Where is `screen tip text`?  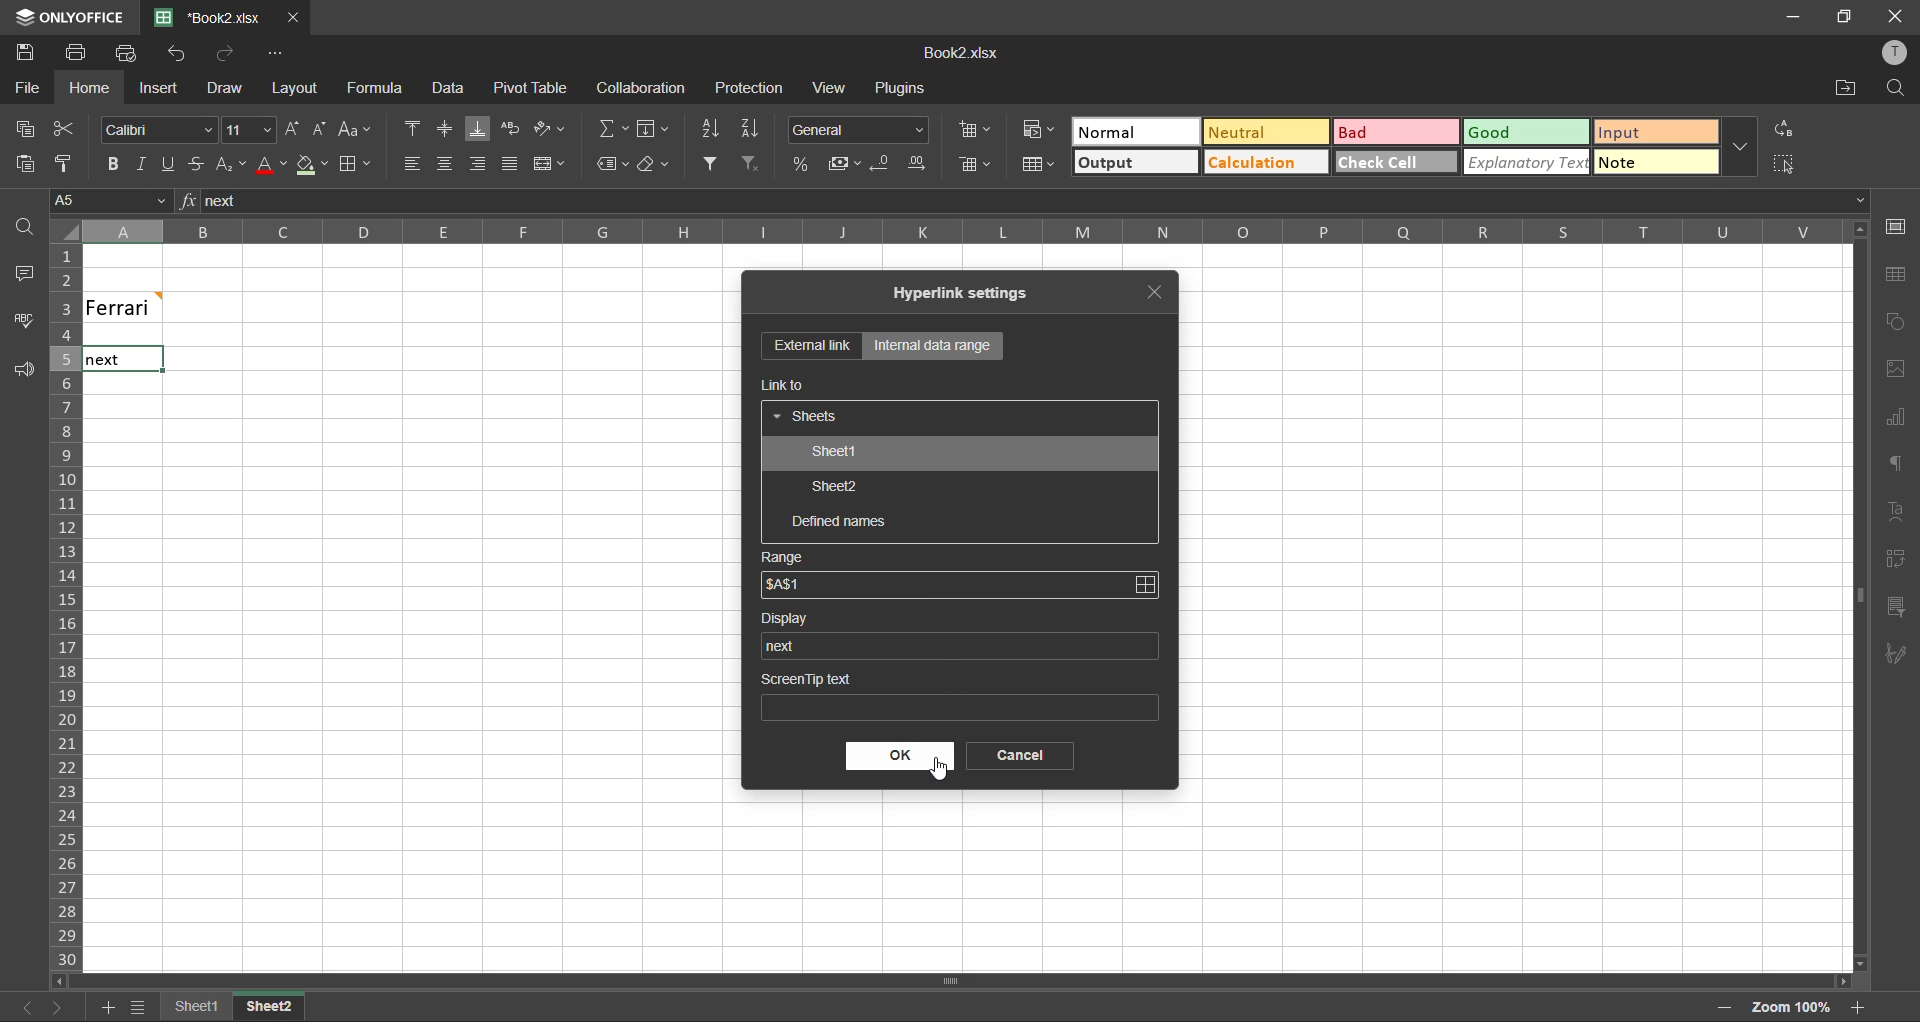 screen tip text is located at coordinates (957, 693).